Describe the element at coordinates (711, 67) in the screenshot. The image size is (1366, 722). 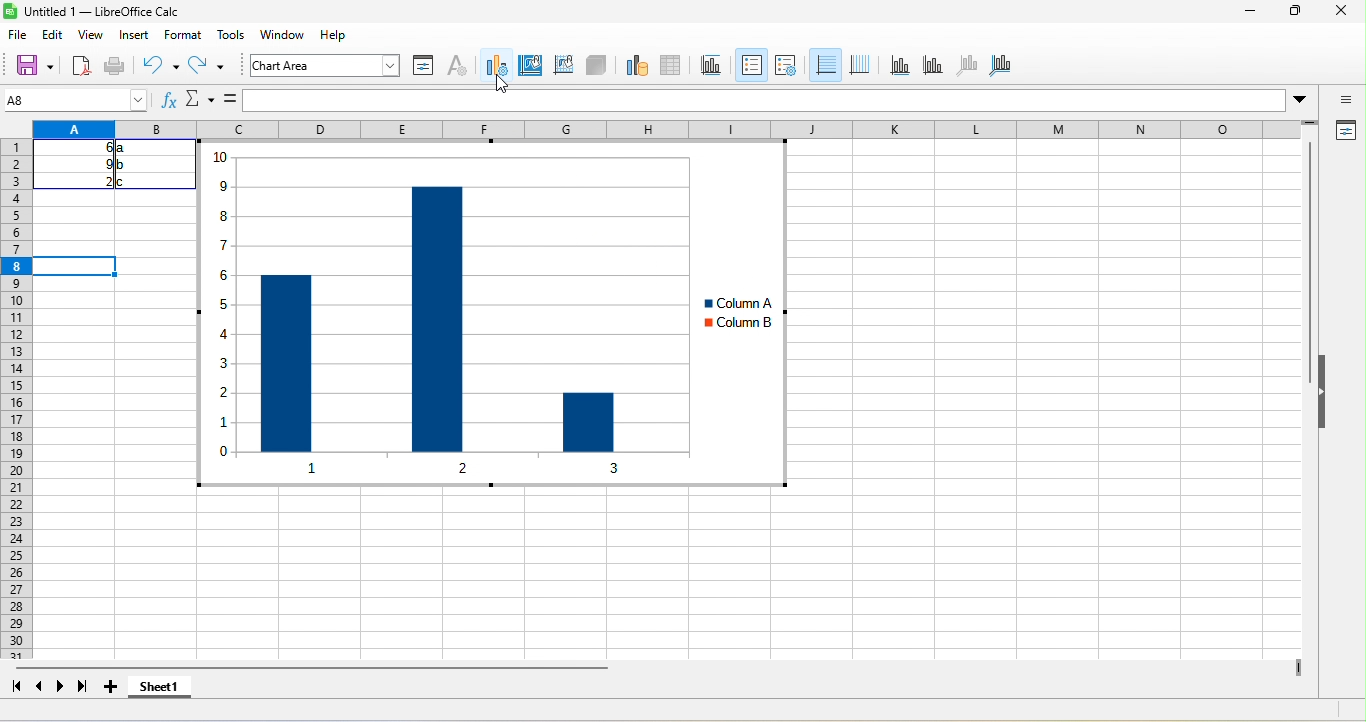
I see `titles` at that location.